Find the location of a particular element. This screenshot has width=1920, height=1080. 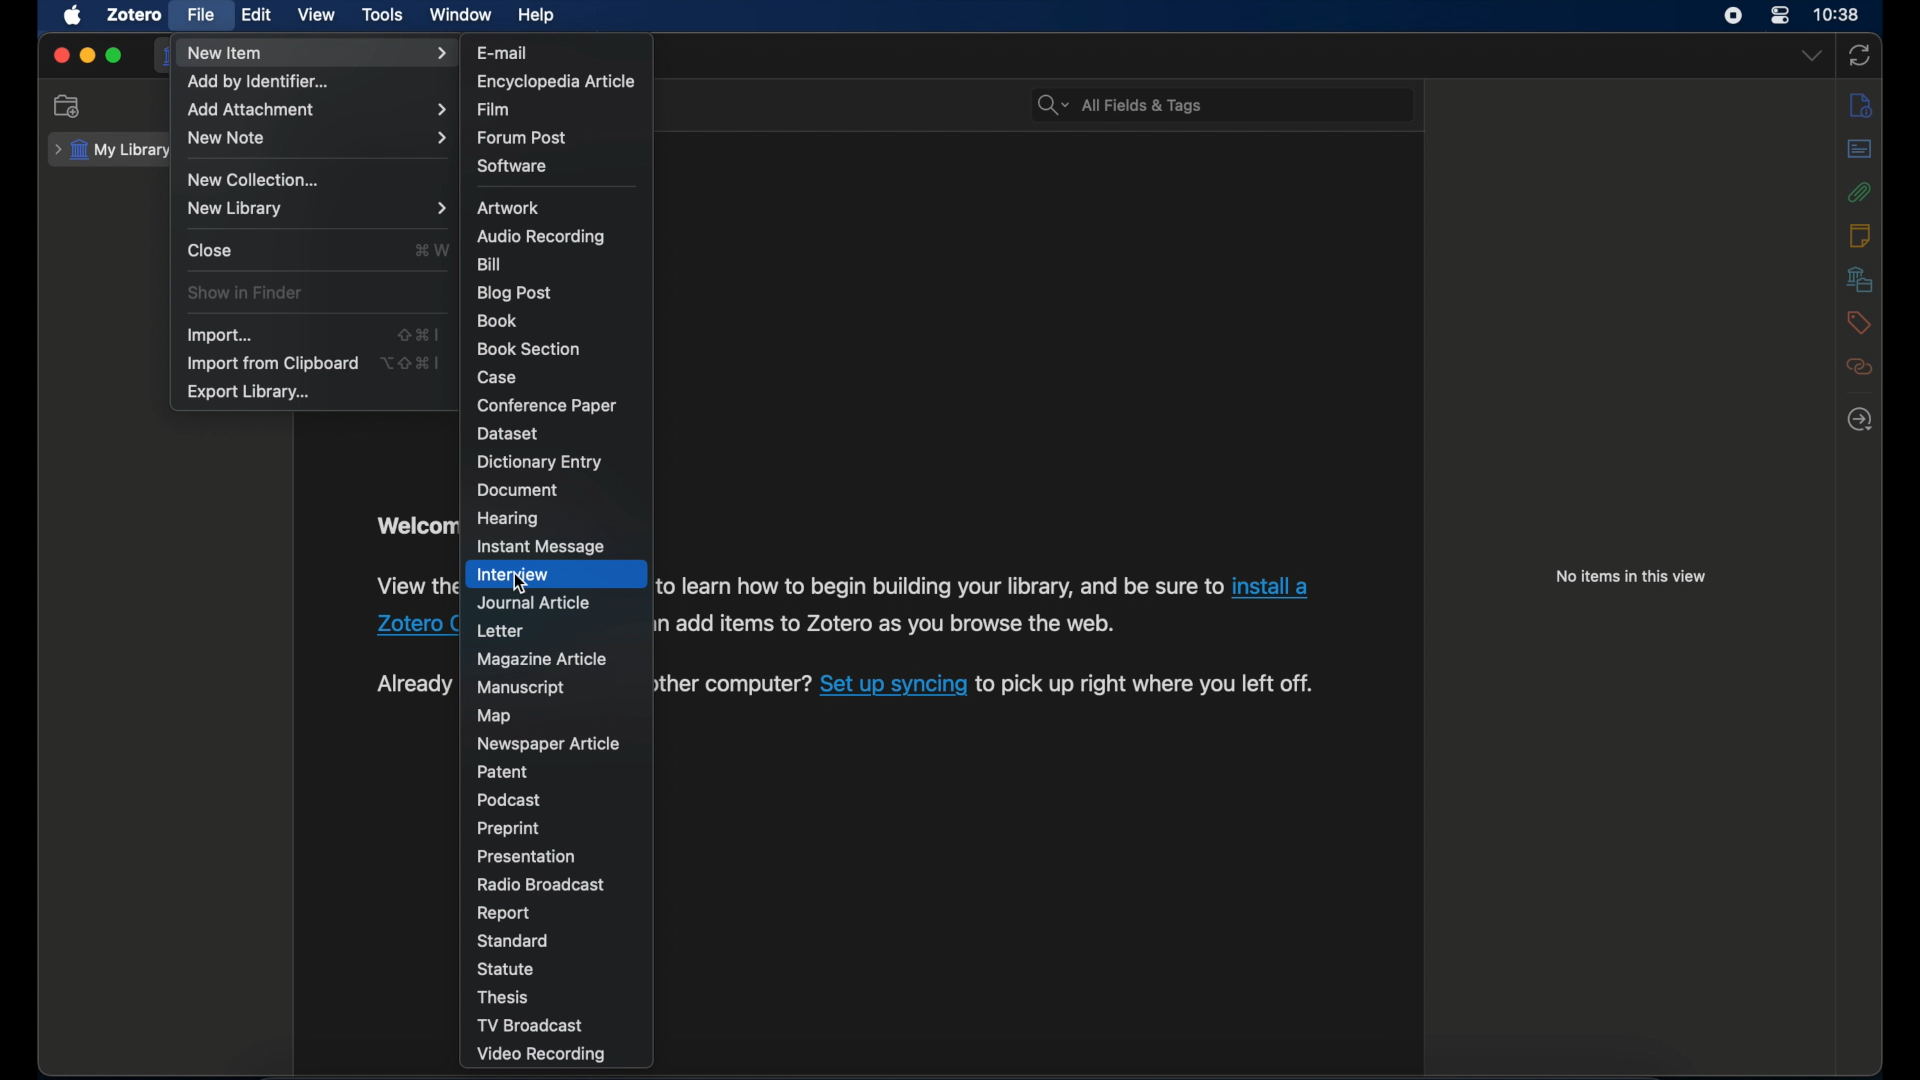

case is located at coordinates (500, 378).